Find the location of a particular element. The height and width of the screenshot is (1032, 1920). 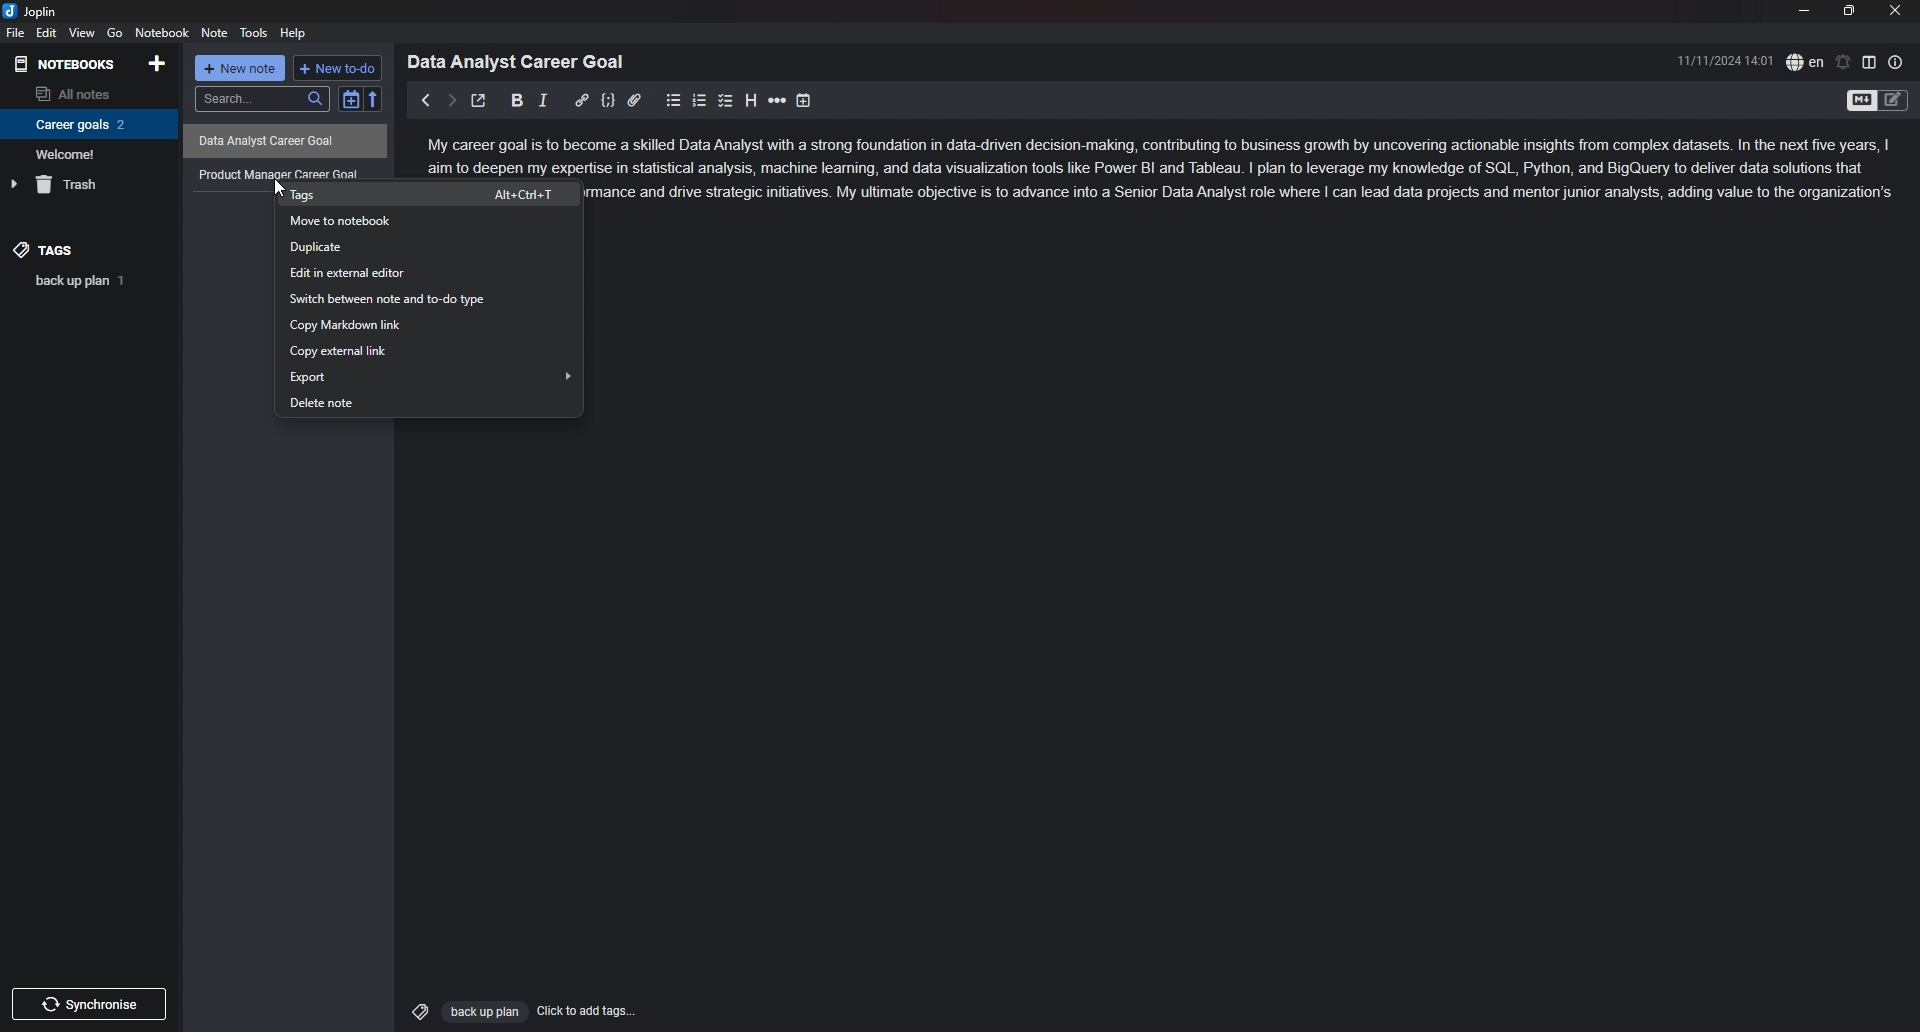

Synchronize is located at coordinates (90, 1003).